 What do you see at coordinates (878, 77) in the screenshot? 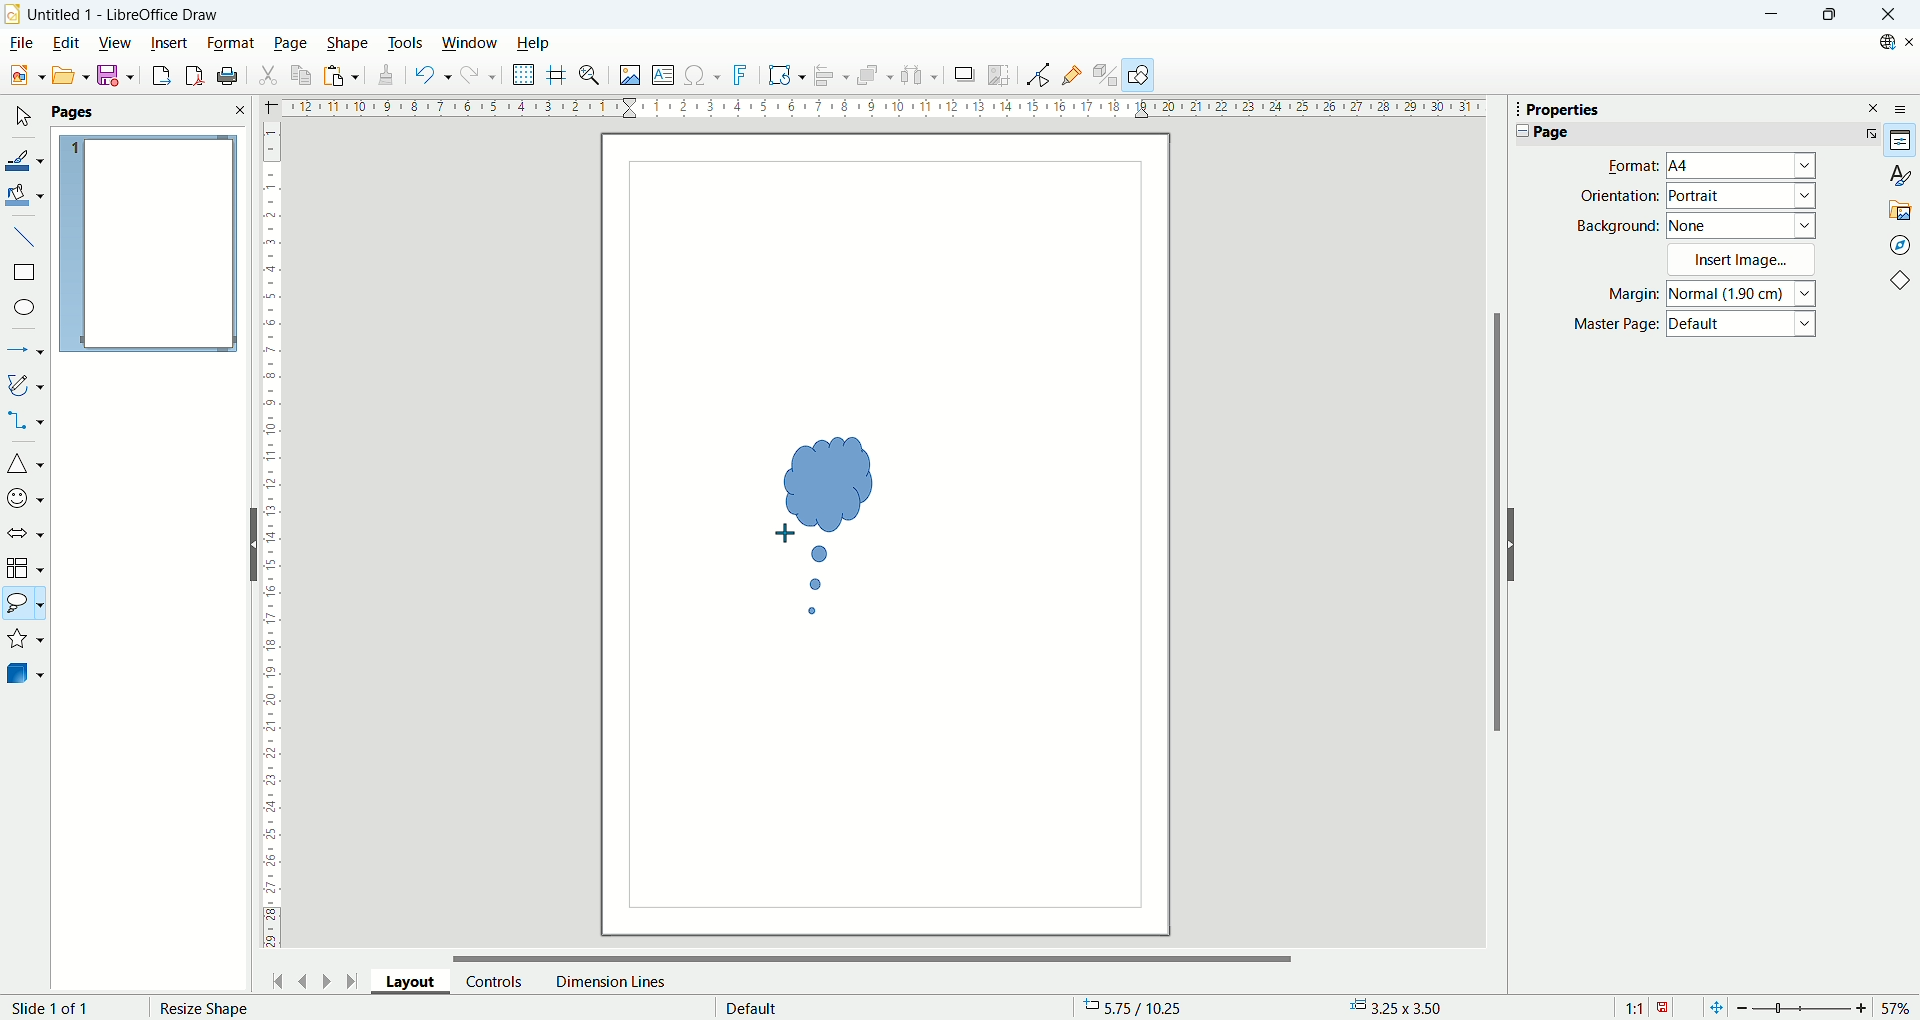
I see `arrange` at bounding box center [878, 77].